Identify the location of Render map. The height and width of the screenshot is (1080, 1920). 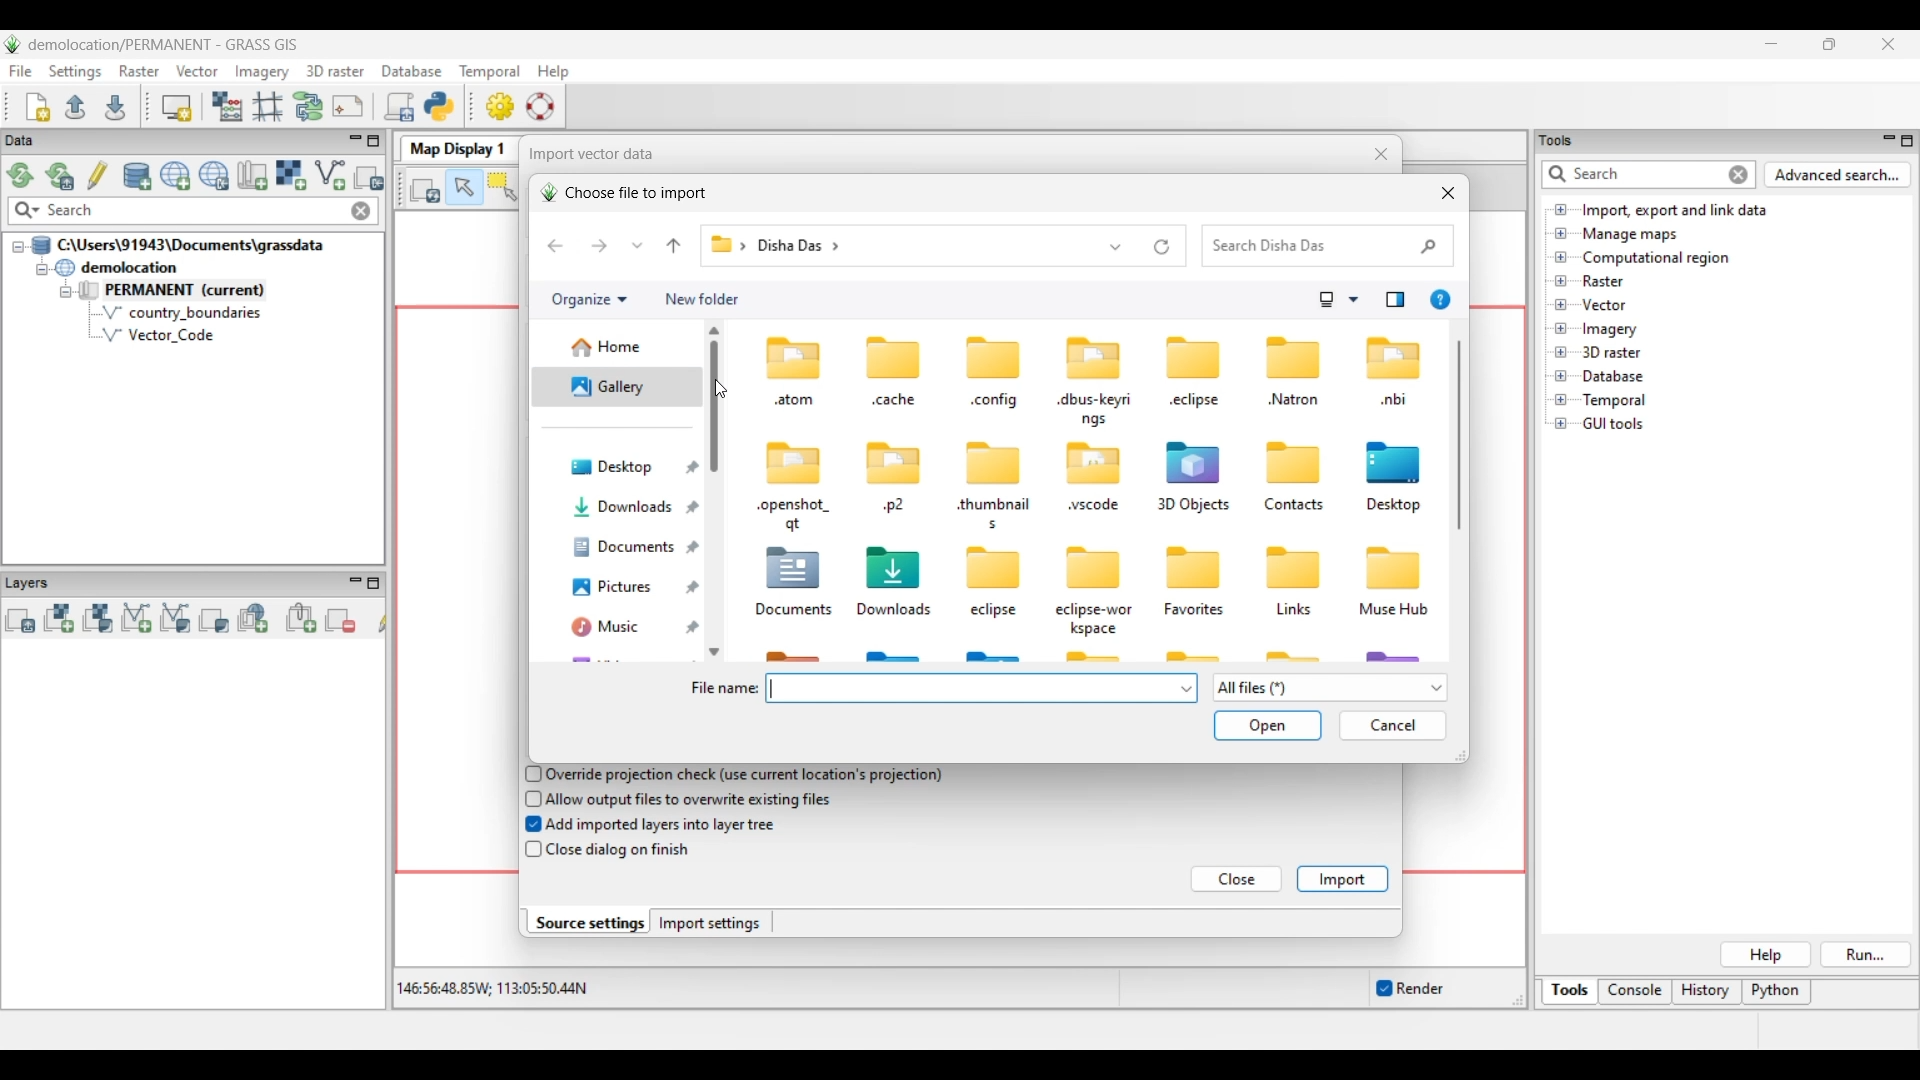
(426, 189).